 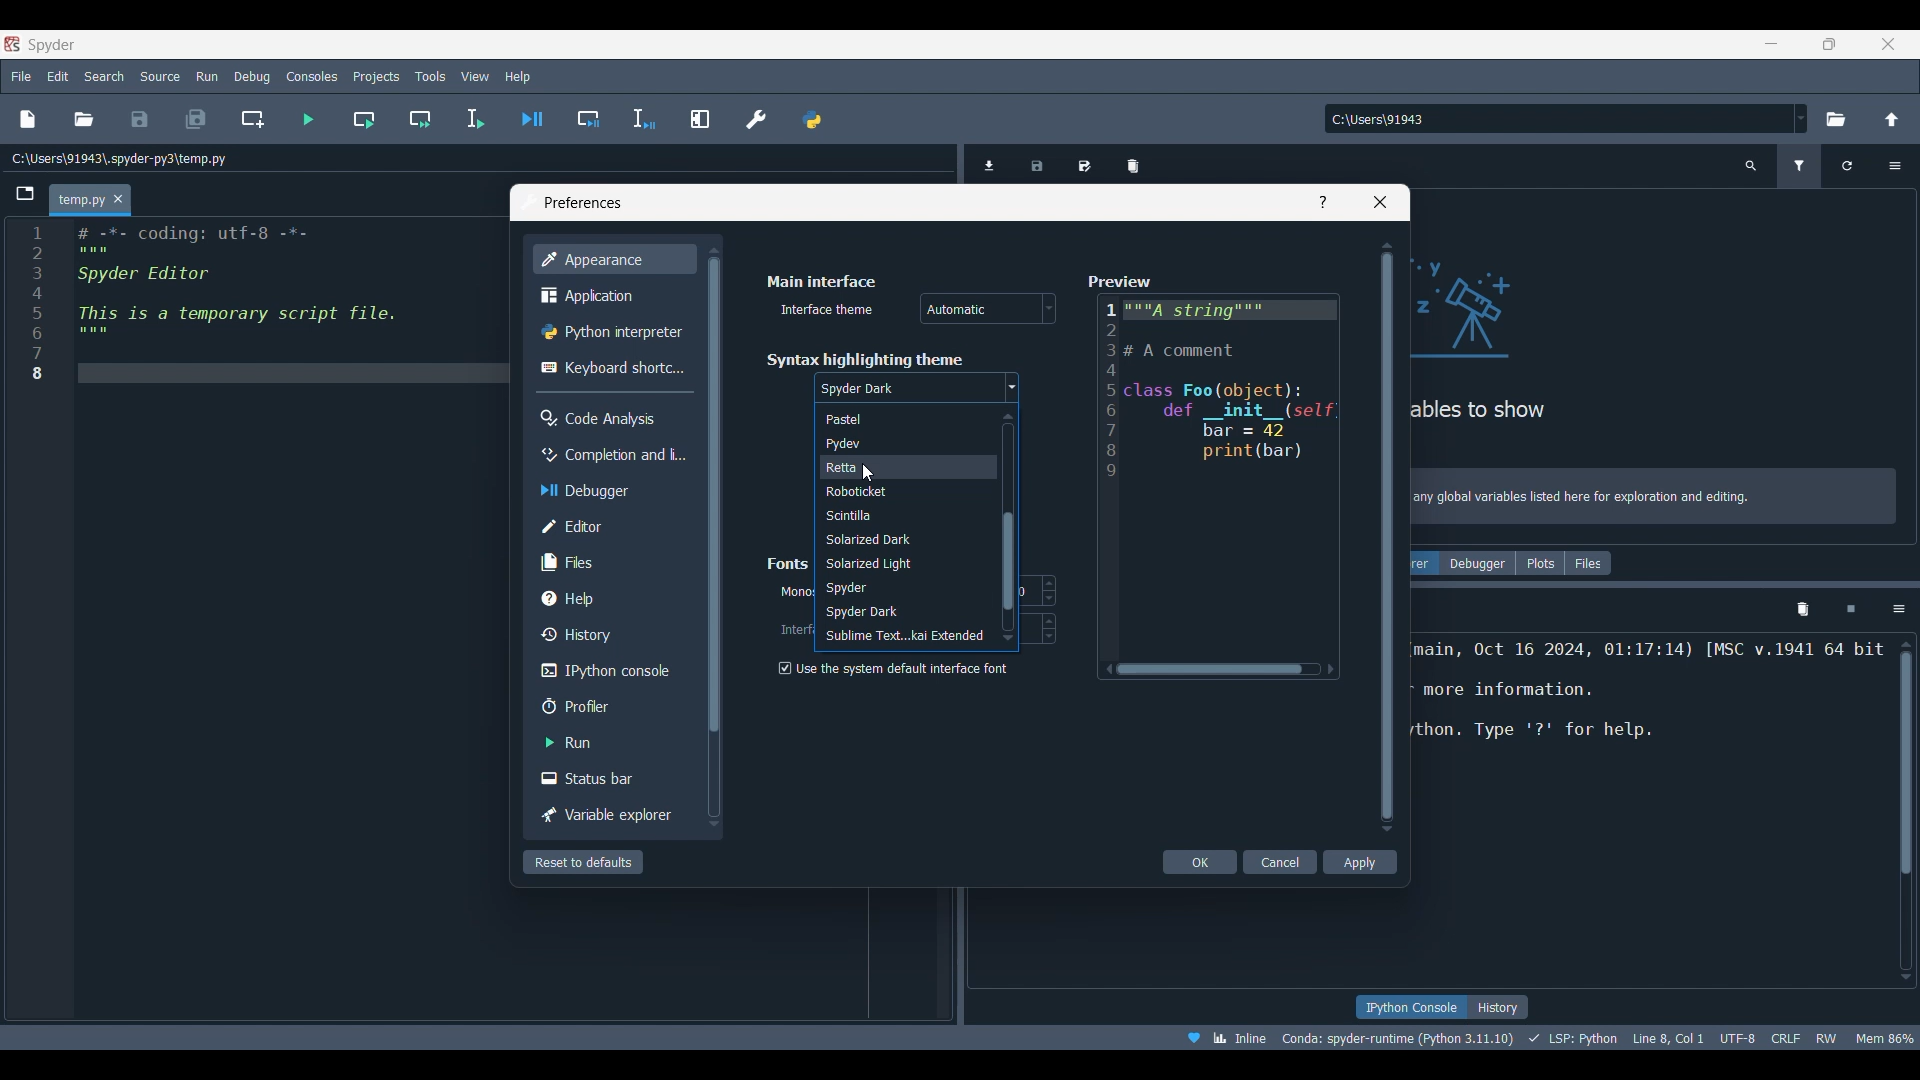 What do you see at coordinates (161, 75) in the screenshot?
I see `Source menu` at bounding box center [161, 75].